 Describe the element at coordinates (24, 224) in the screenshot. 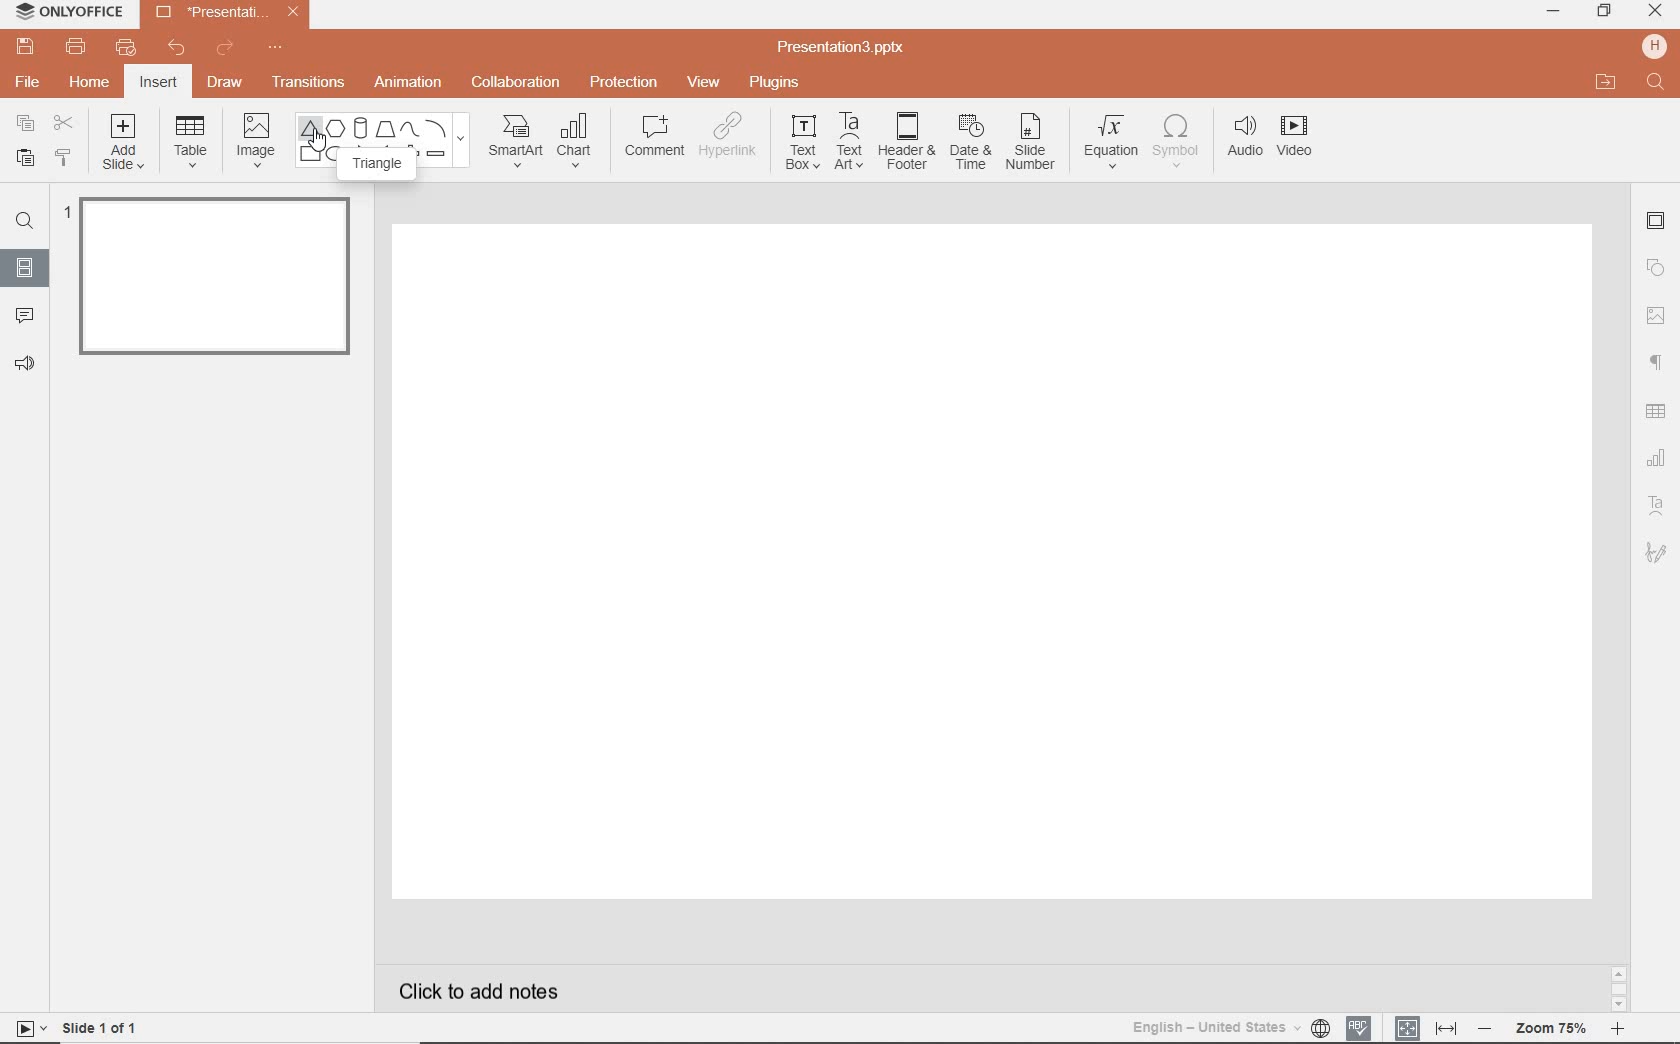

I see `FIND` at that location.